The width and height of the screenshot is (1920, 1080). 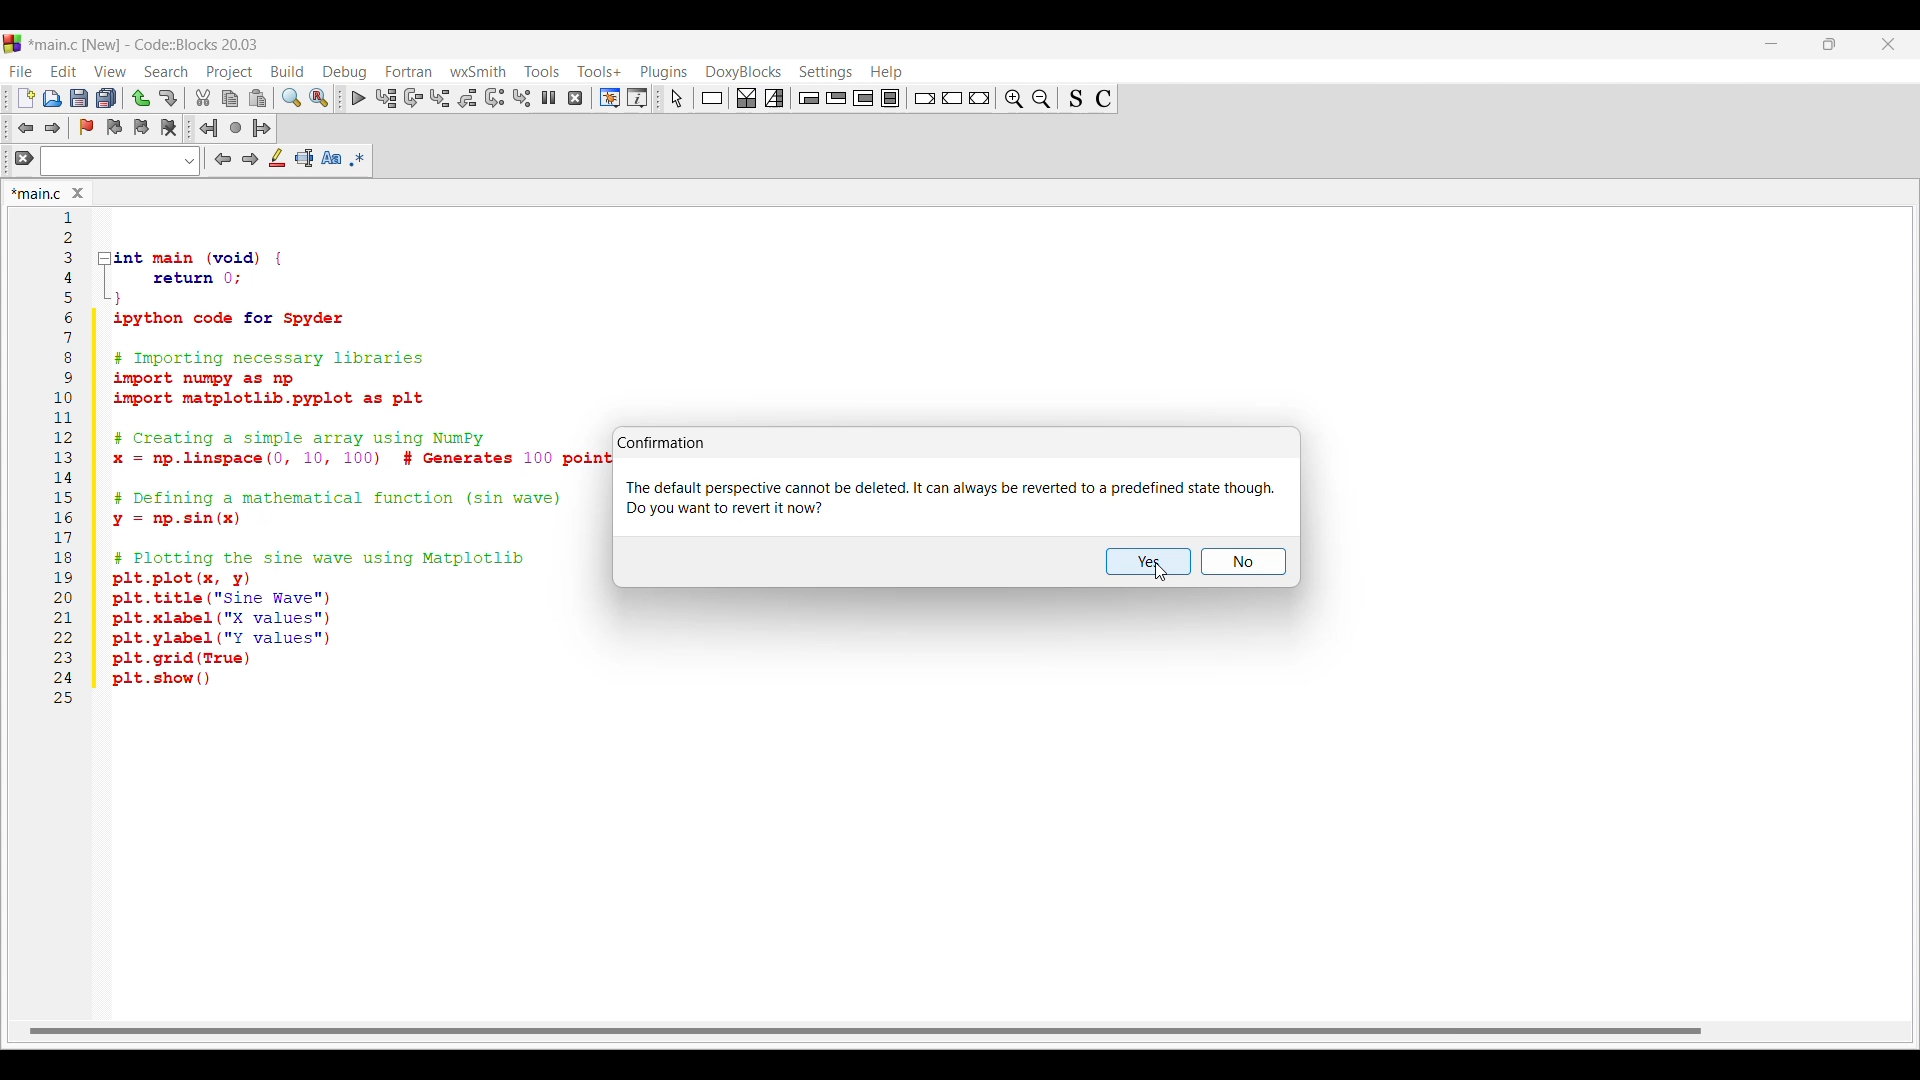 I want to click on Help menu, so click(x=887, y=72).